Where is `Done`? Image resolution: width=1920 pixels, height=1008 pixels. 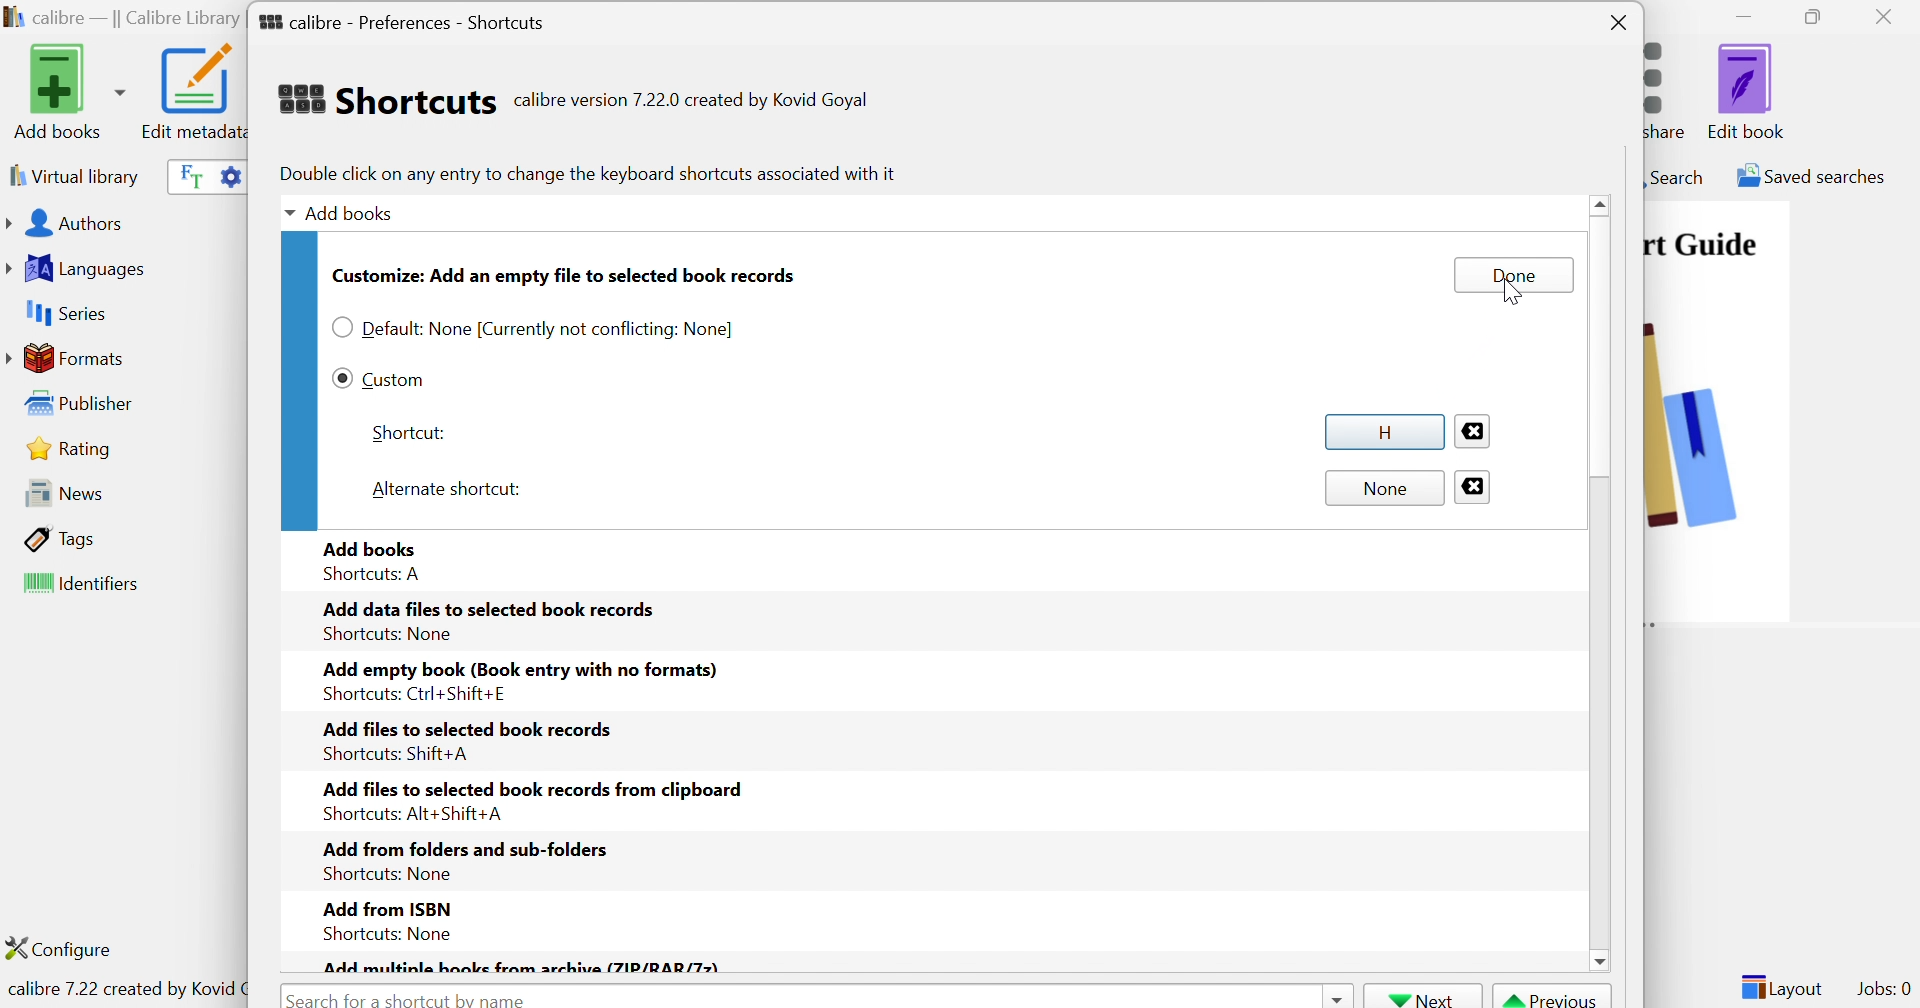
Done is located at coordinates (1513, 275).